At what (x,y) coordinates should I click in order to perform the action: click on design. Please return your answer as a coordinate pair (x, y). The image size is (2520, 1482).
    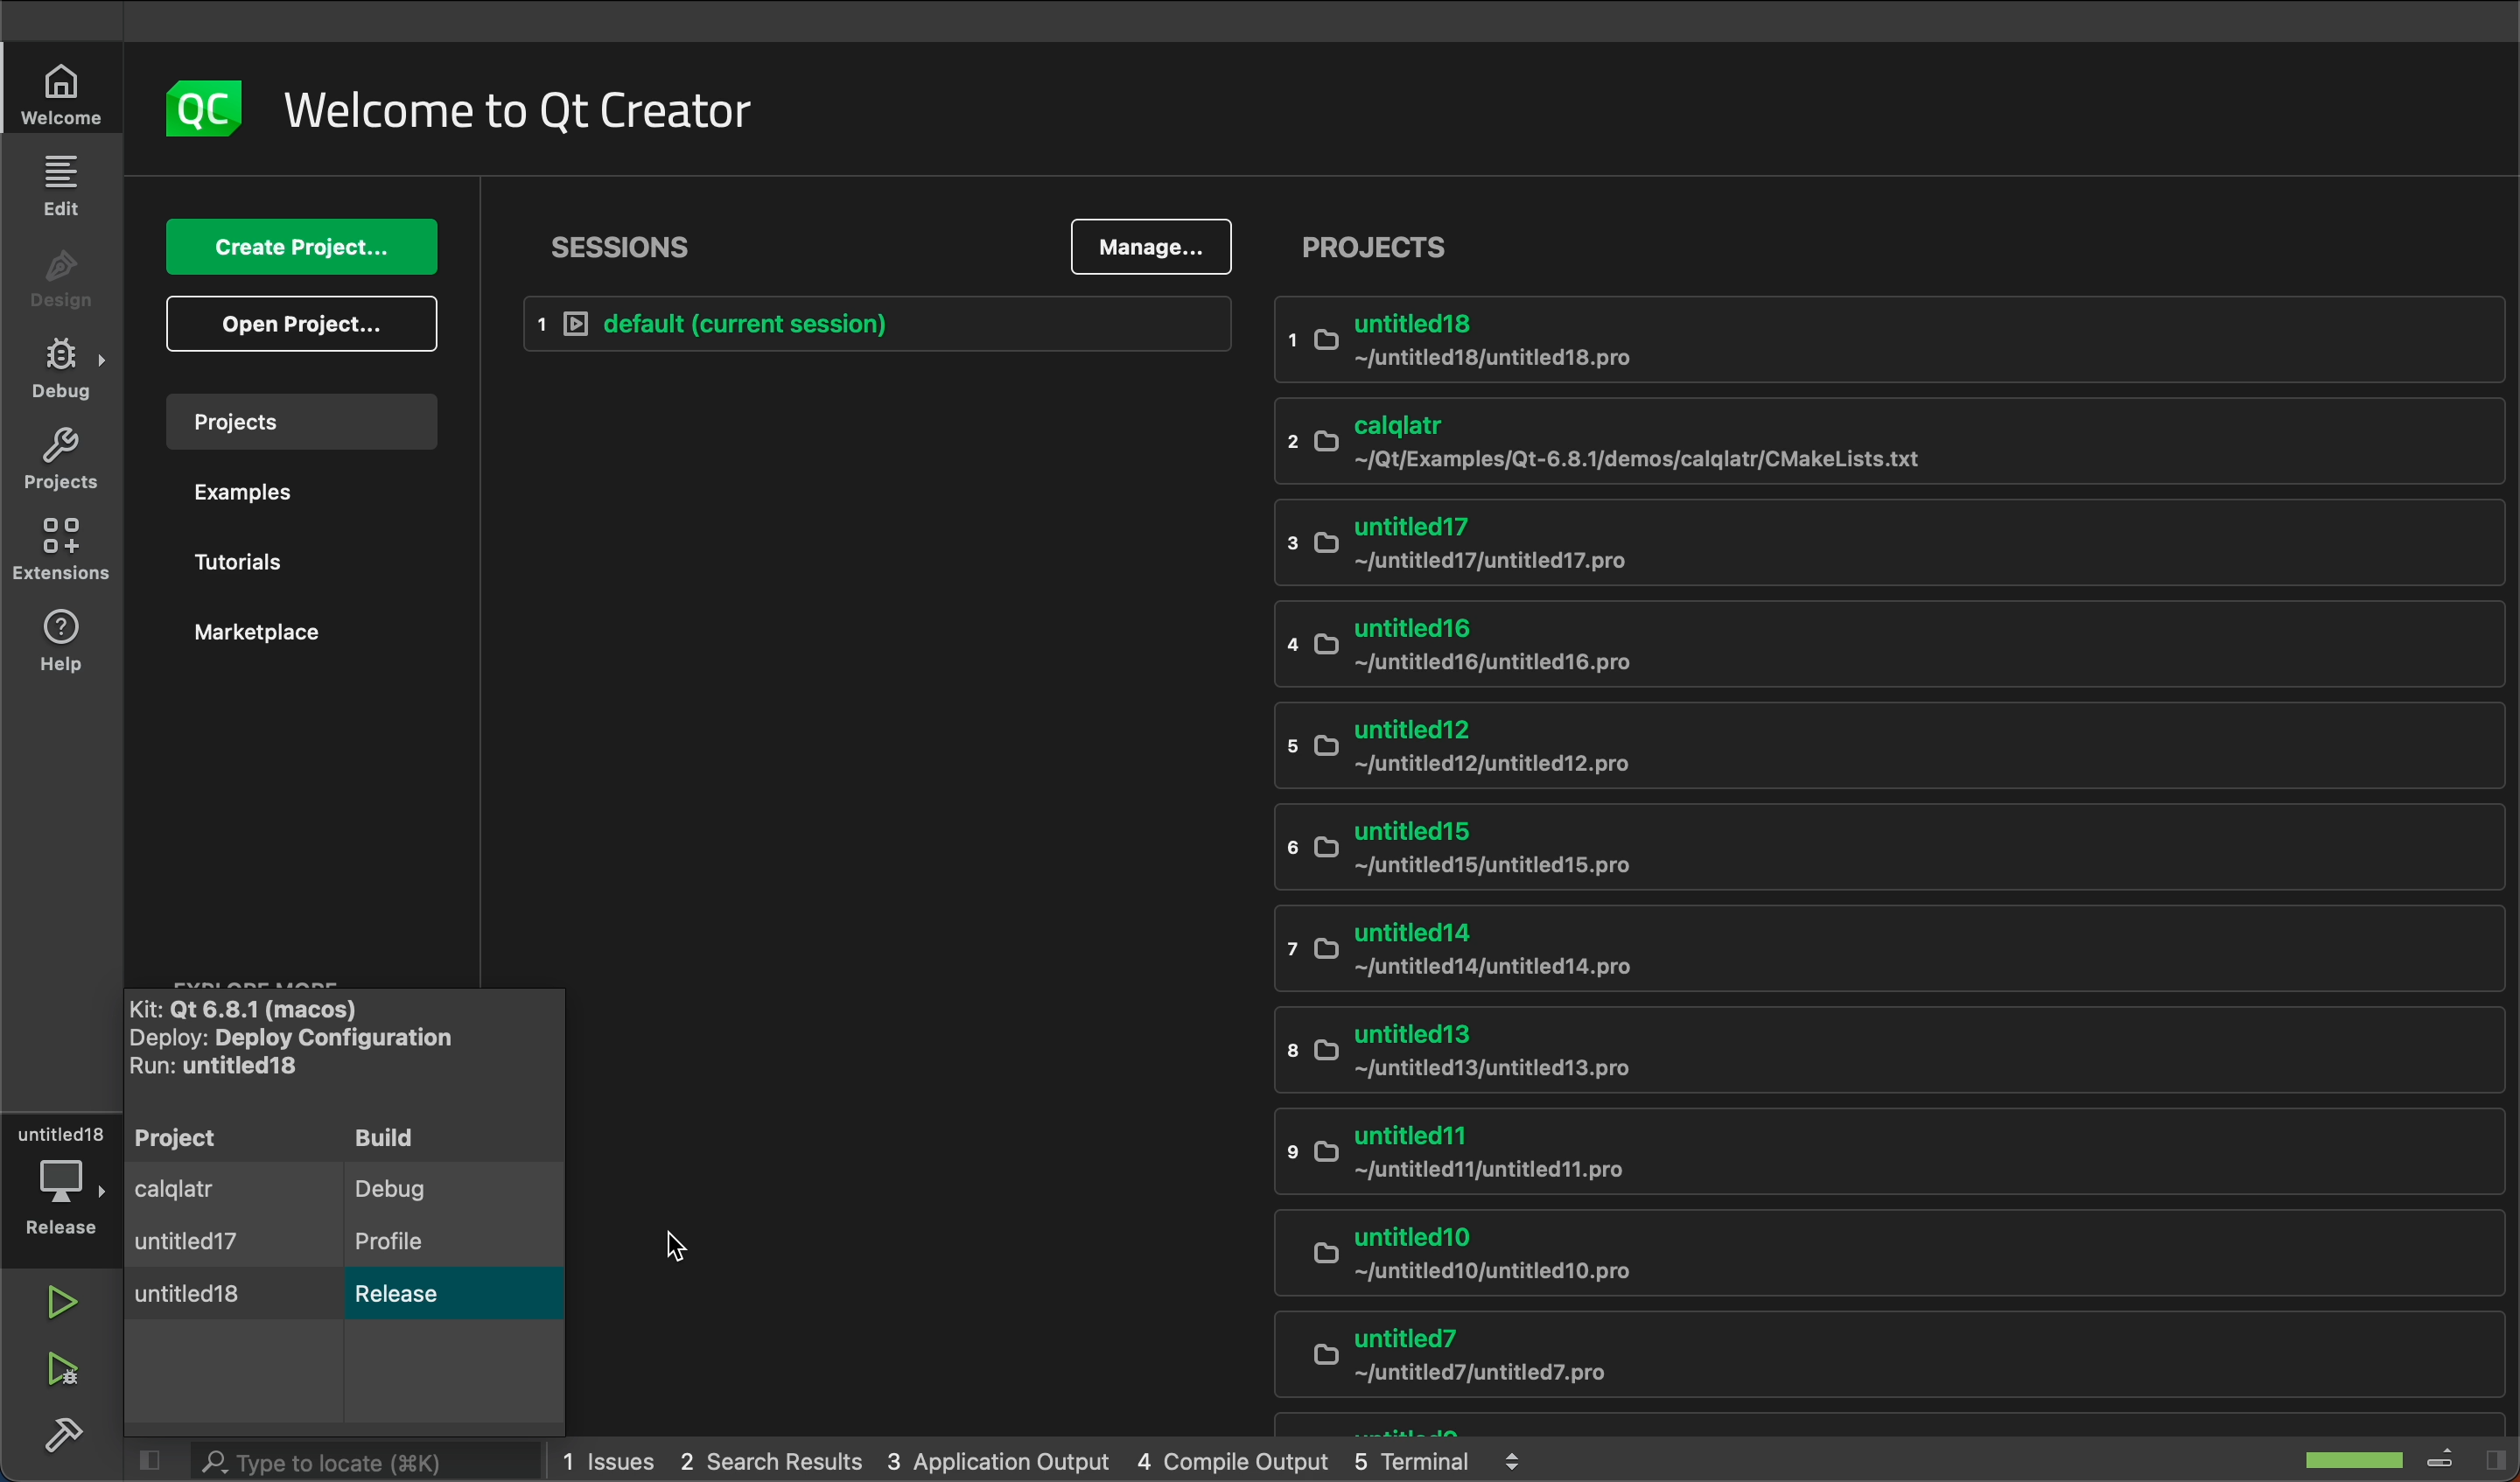
    Looking at the image, I should click on (62, 286).